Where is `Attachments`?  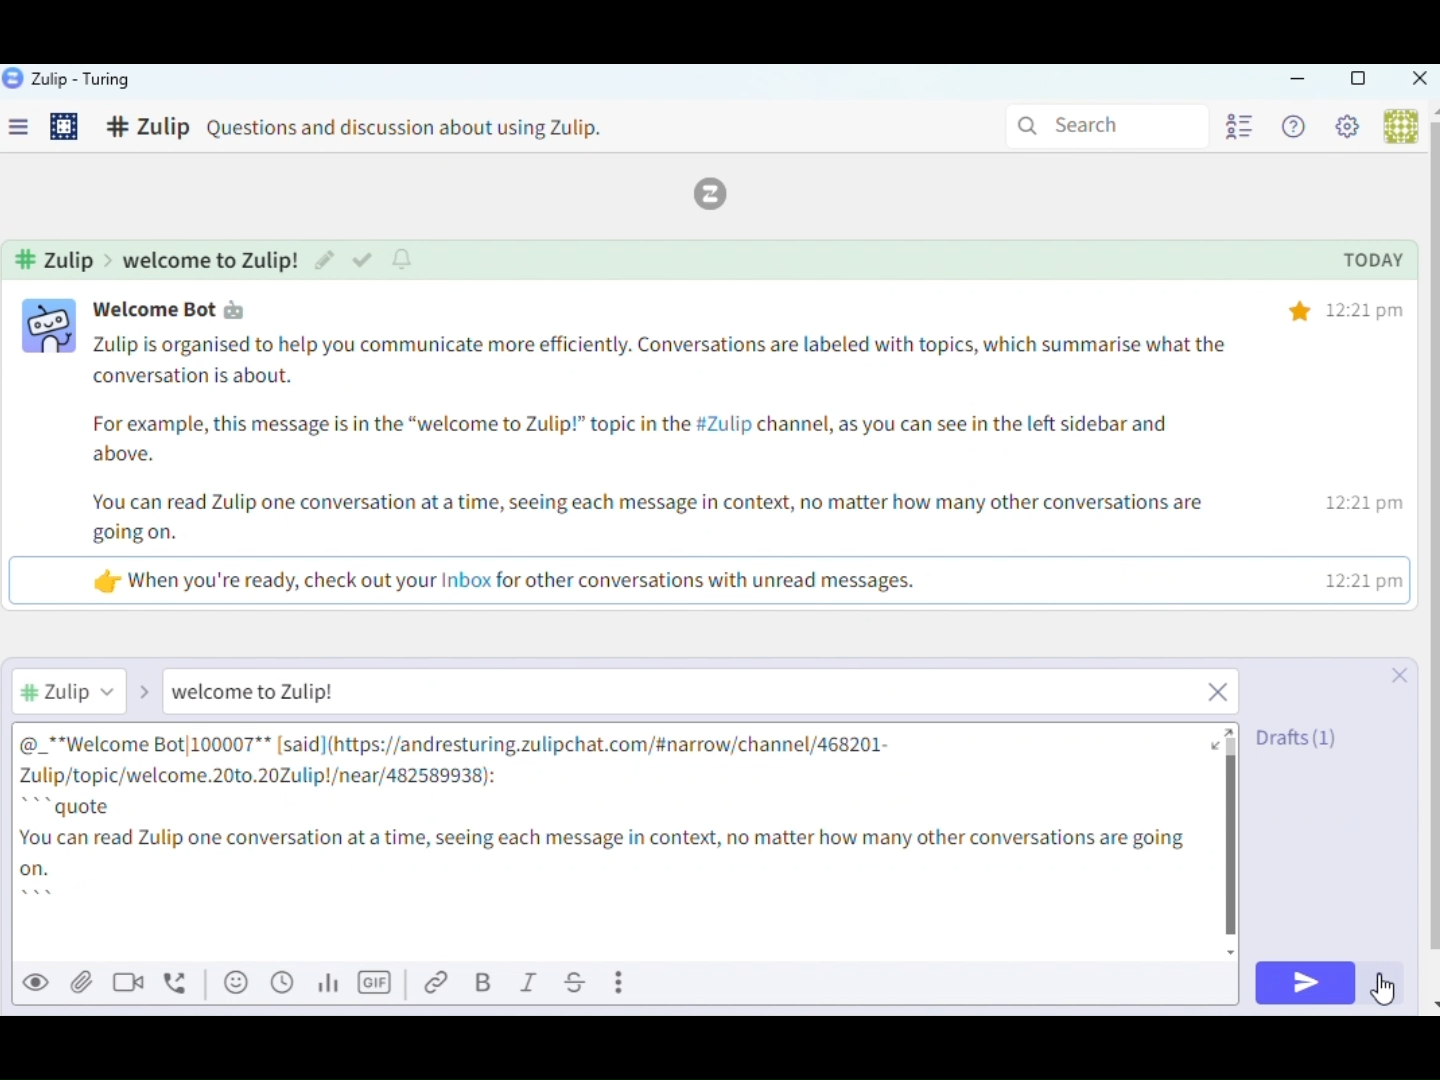 Attachments is located at coordinates (82, 982).